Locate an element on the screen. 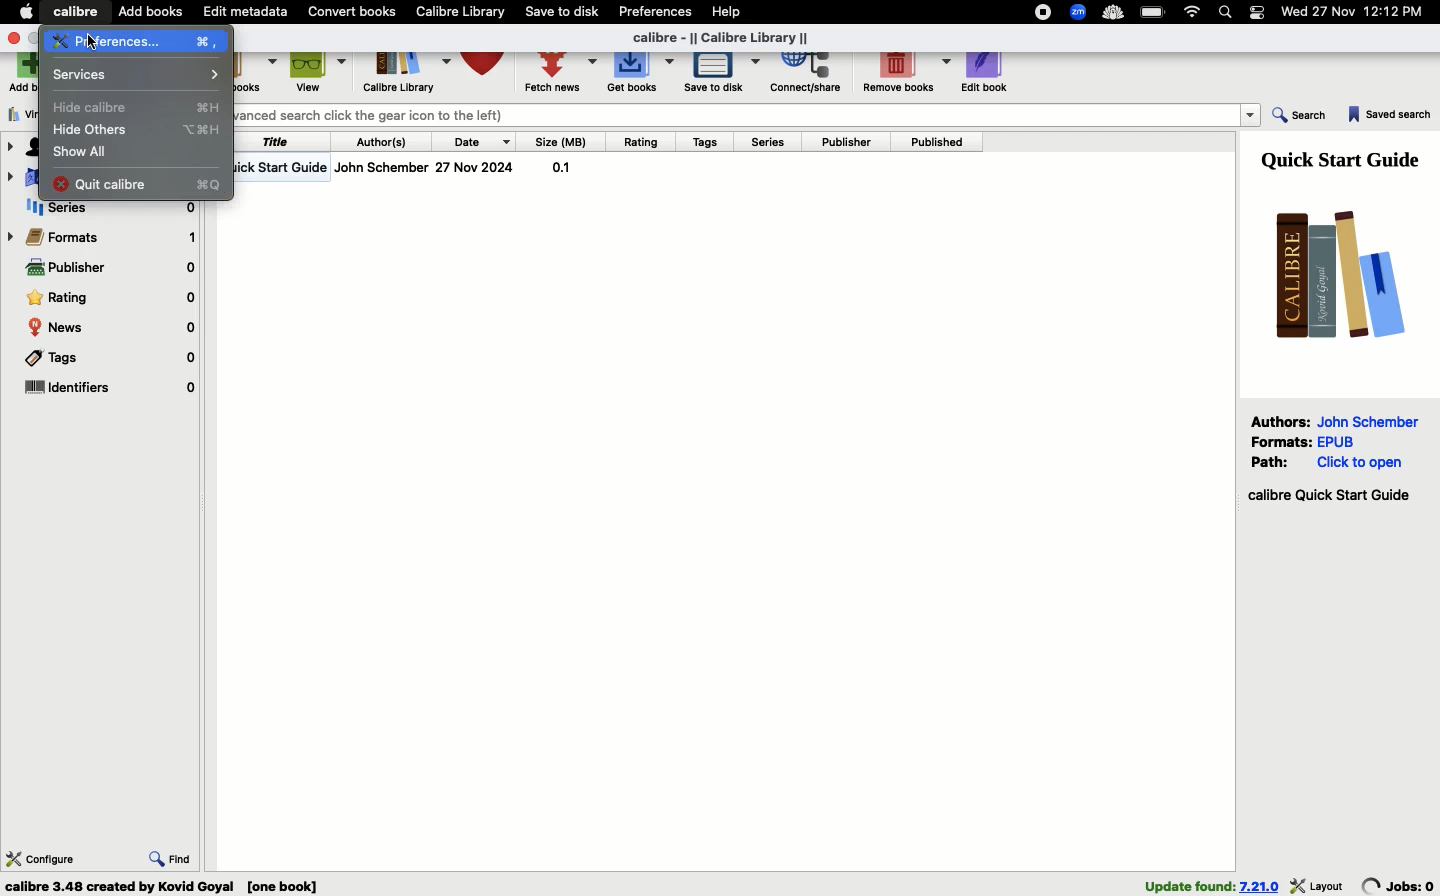 The height and width of the screenshot is (896, 1440). Rating is located at coordinates (638, 142).